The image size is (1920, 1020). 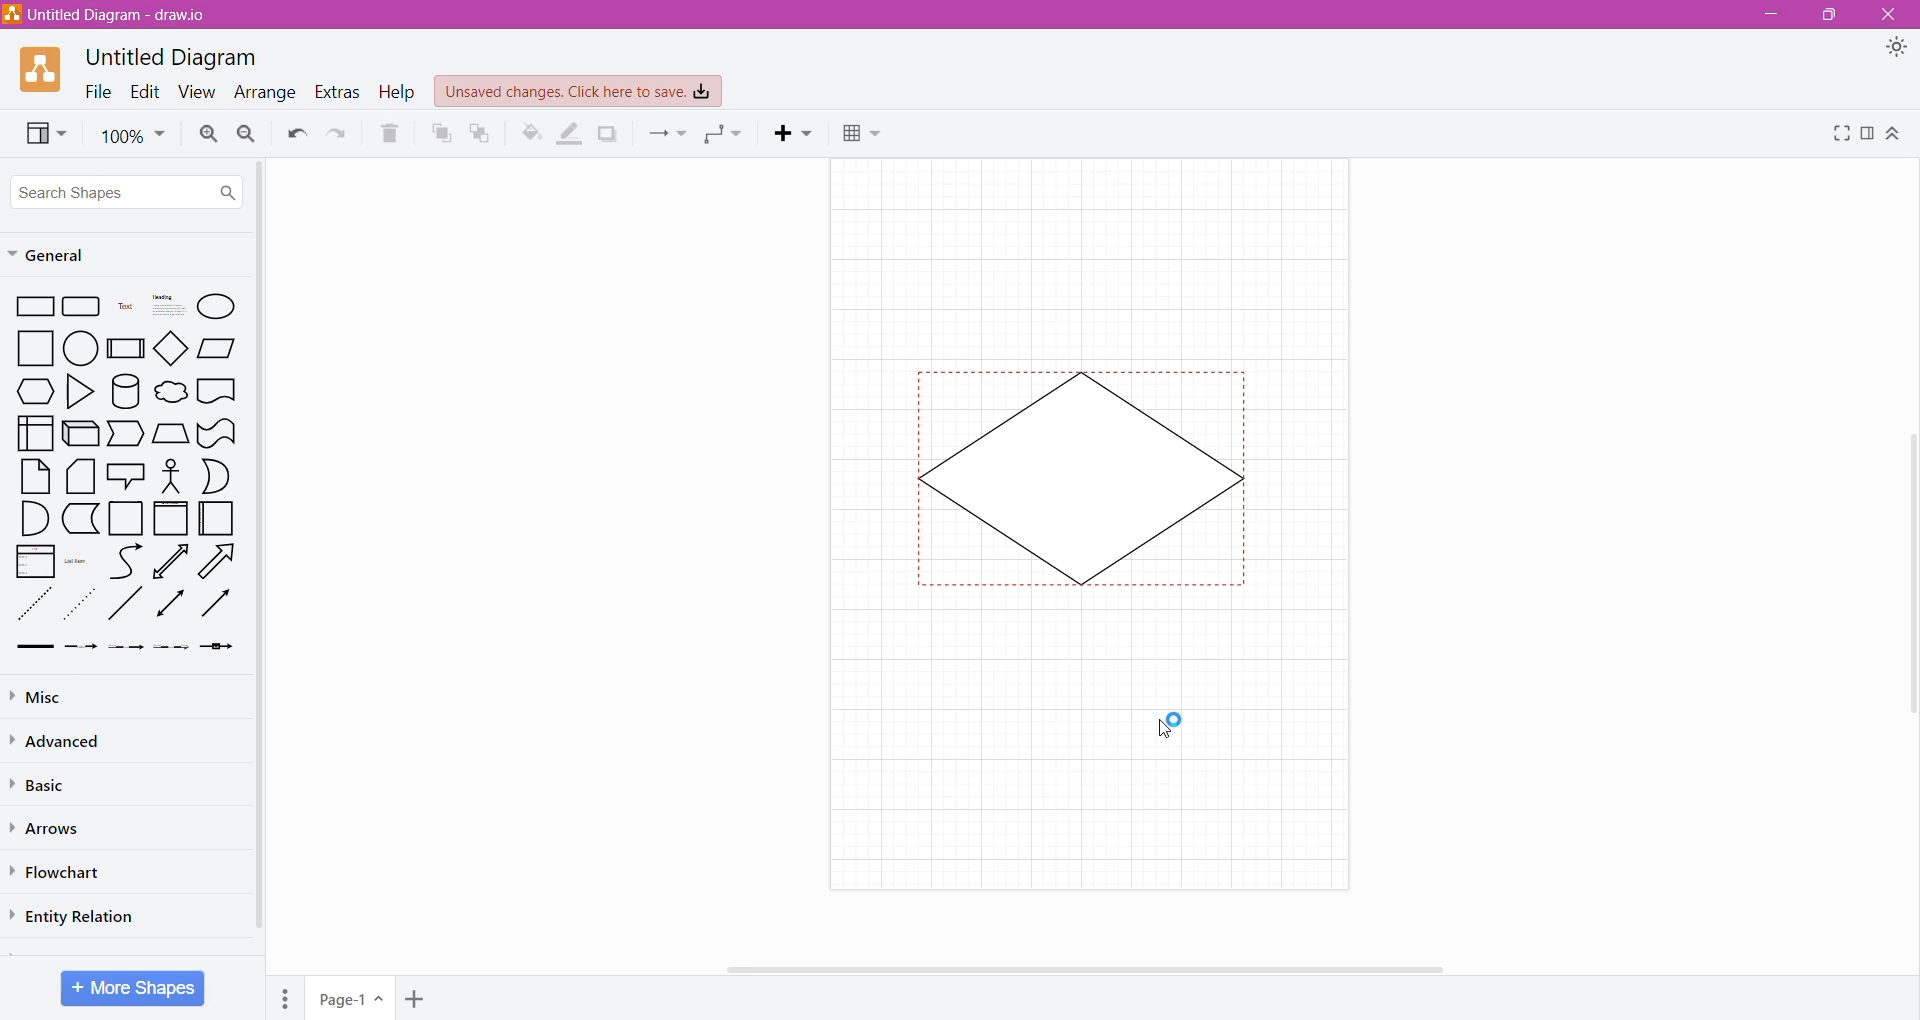 I want to click on More Shapes, so click(x=133, y=988).